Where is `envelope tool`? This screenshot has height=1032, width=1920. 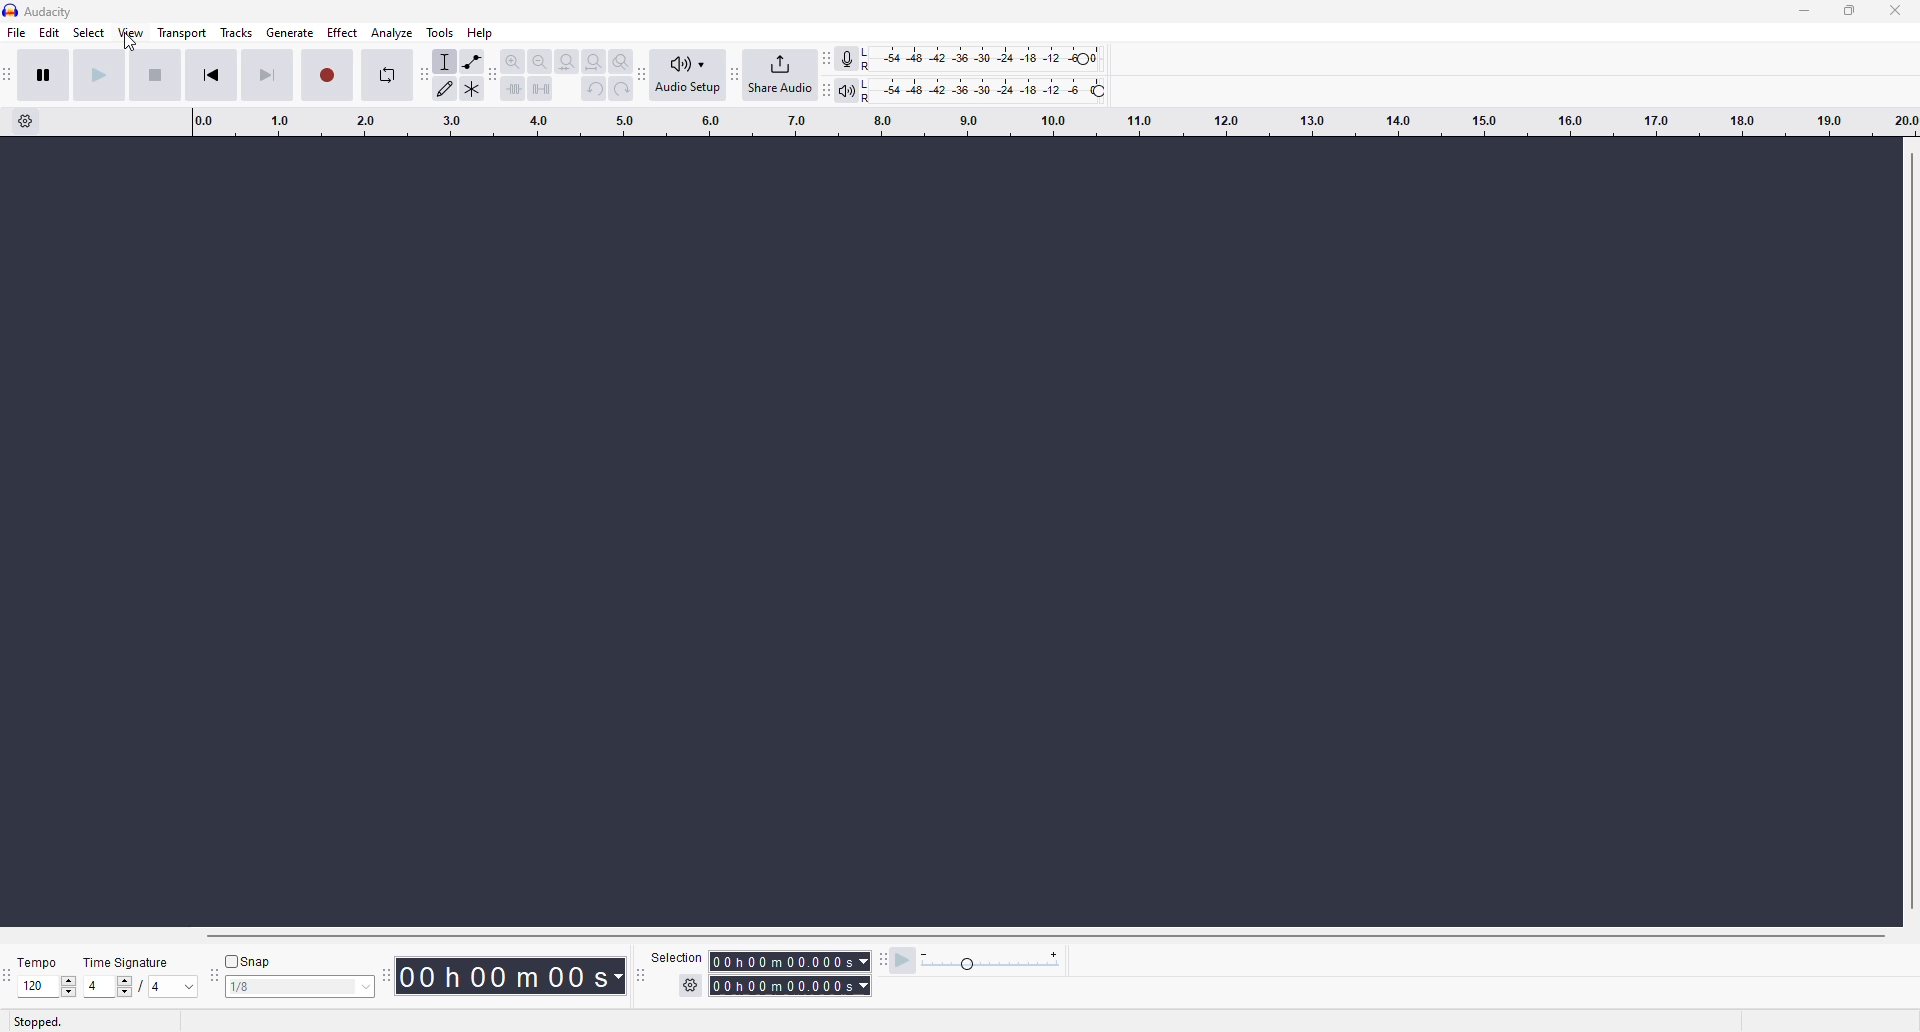
envelope tool is located at coordinates (474, 62).